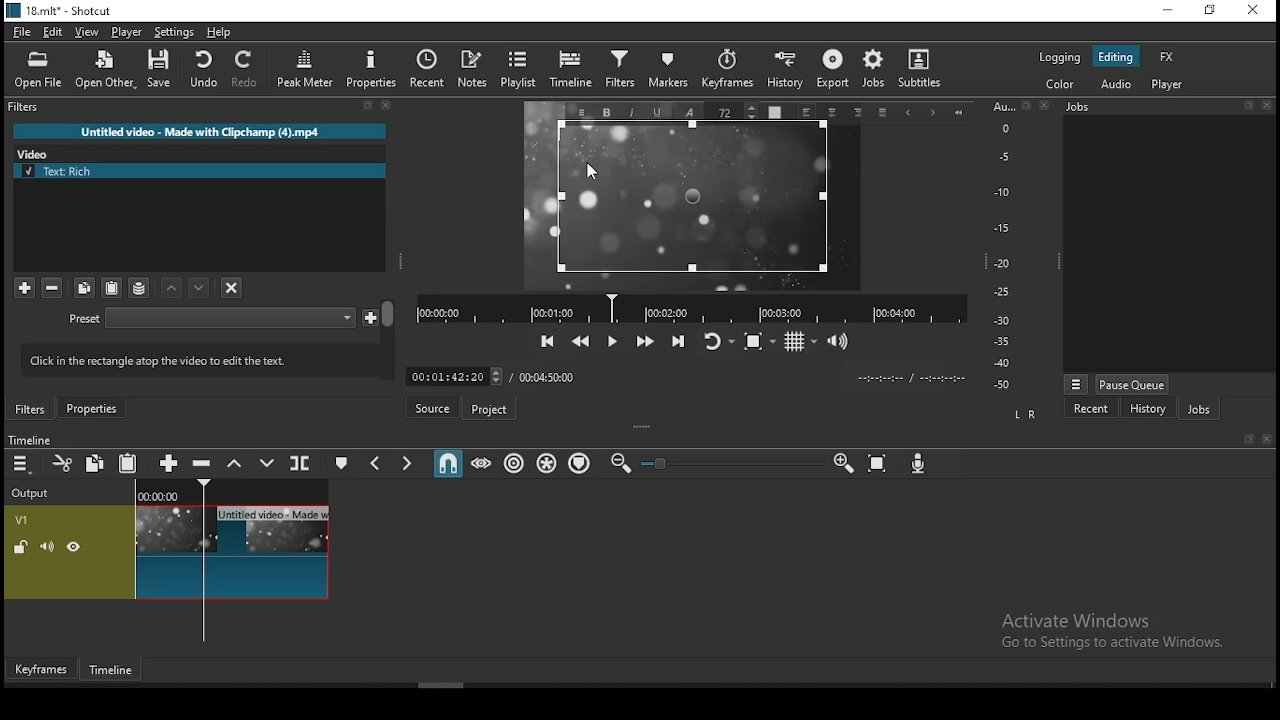  What do you see at coordinates (665, 74) in the screenshot?
I see `markers` at bounding box center [665, 74].